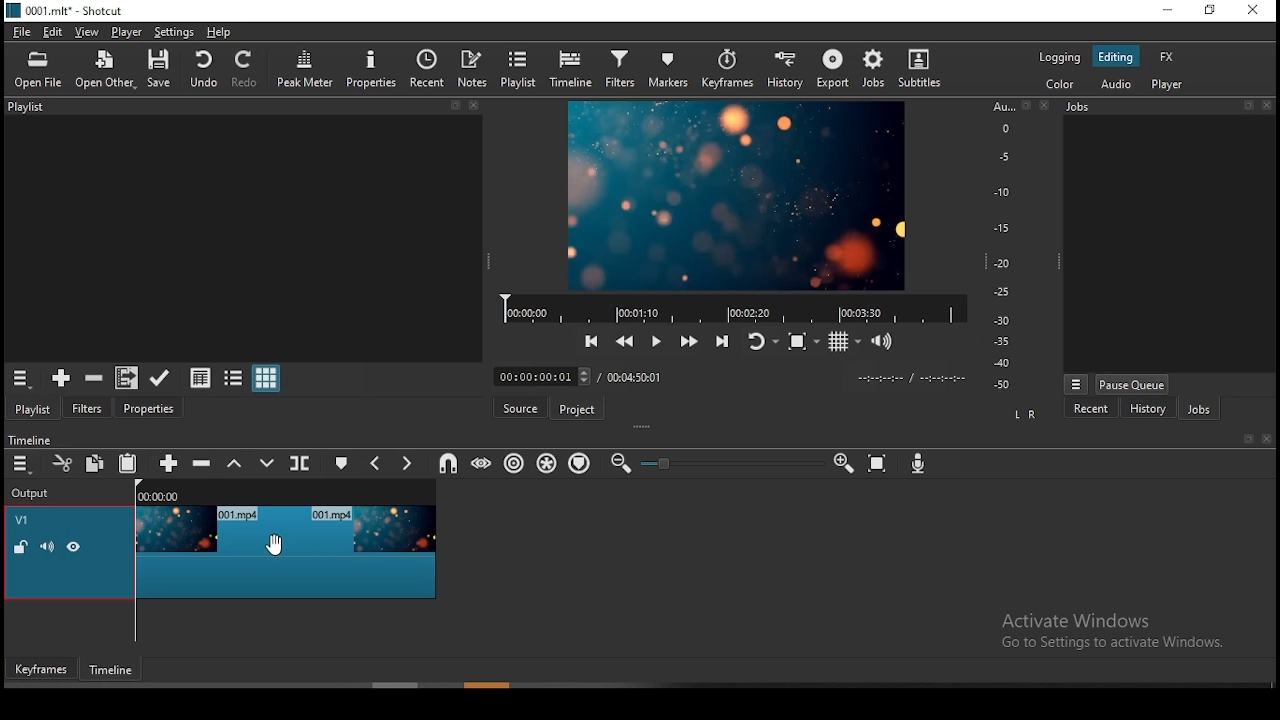 The image size is (1280, 720). Describe the element at coordinates (63, 463) in the screenshot. I see `cut` at that location.